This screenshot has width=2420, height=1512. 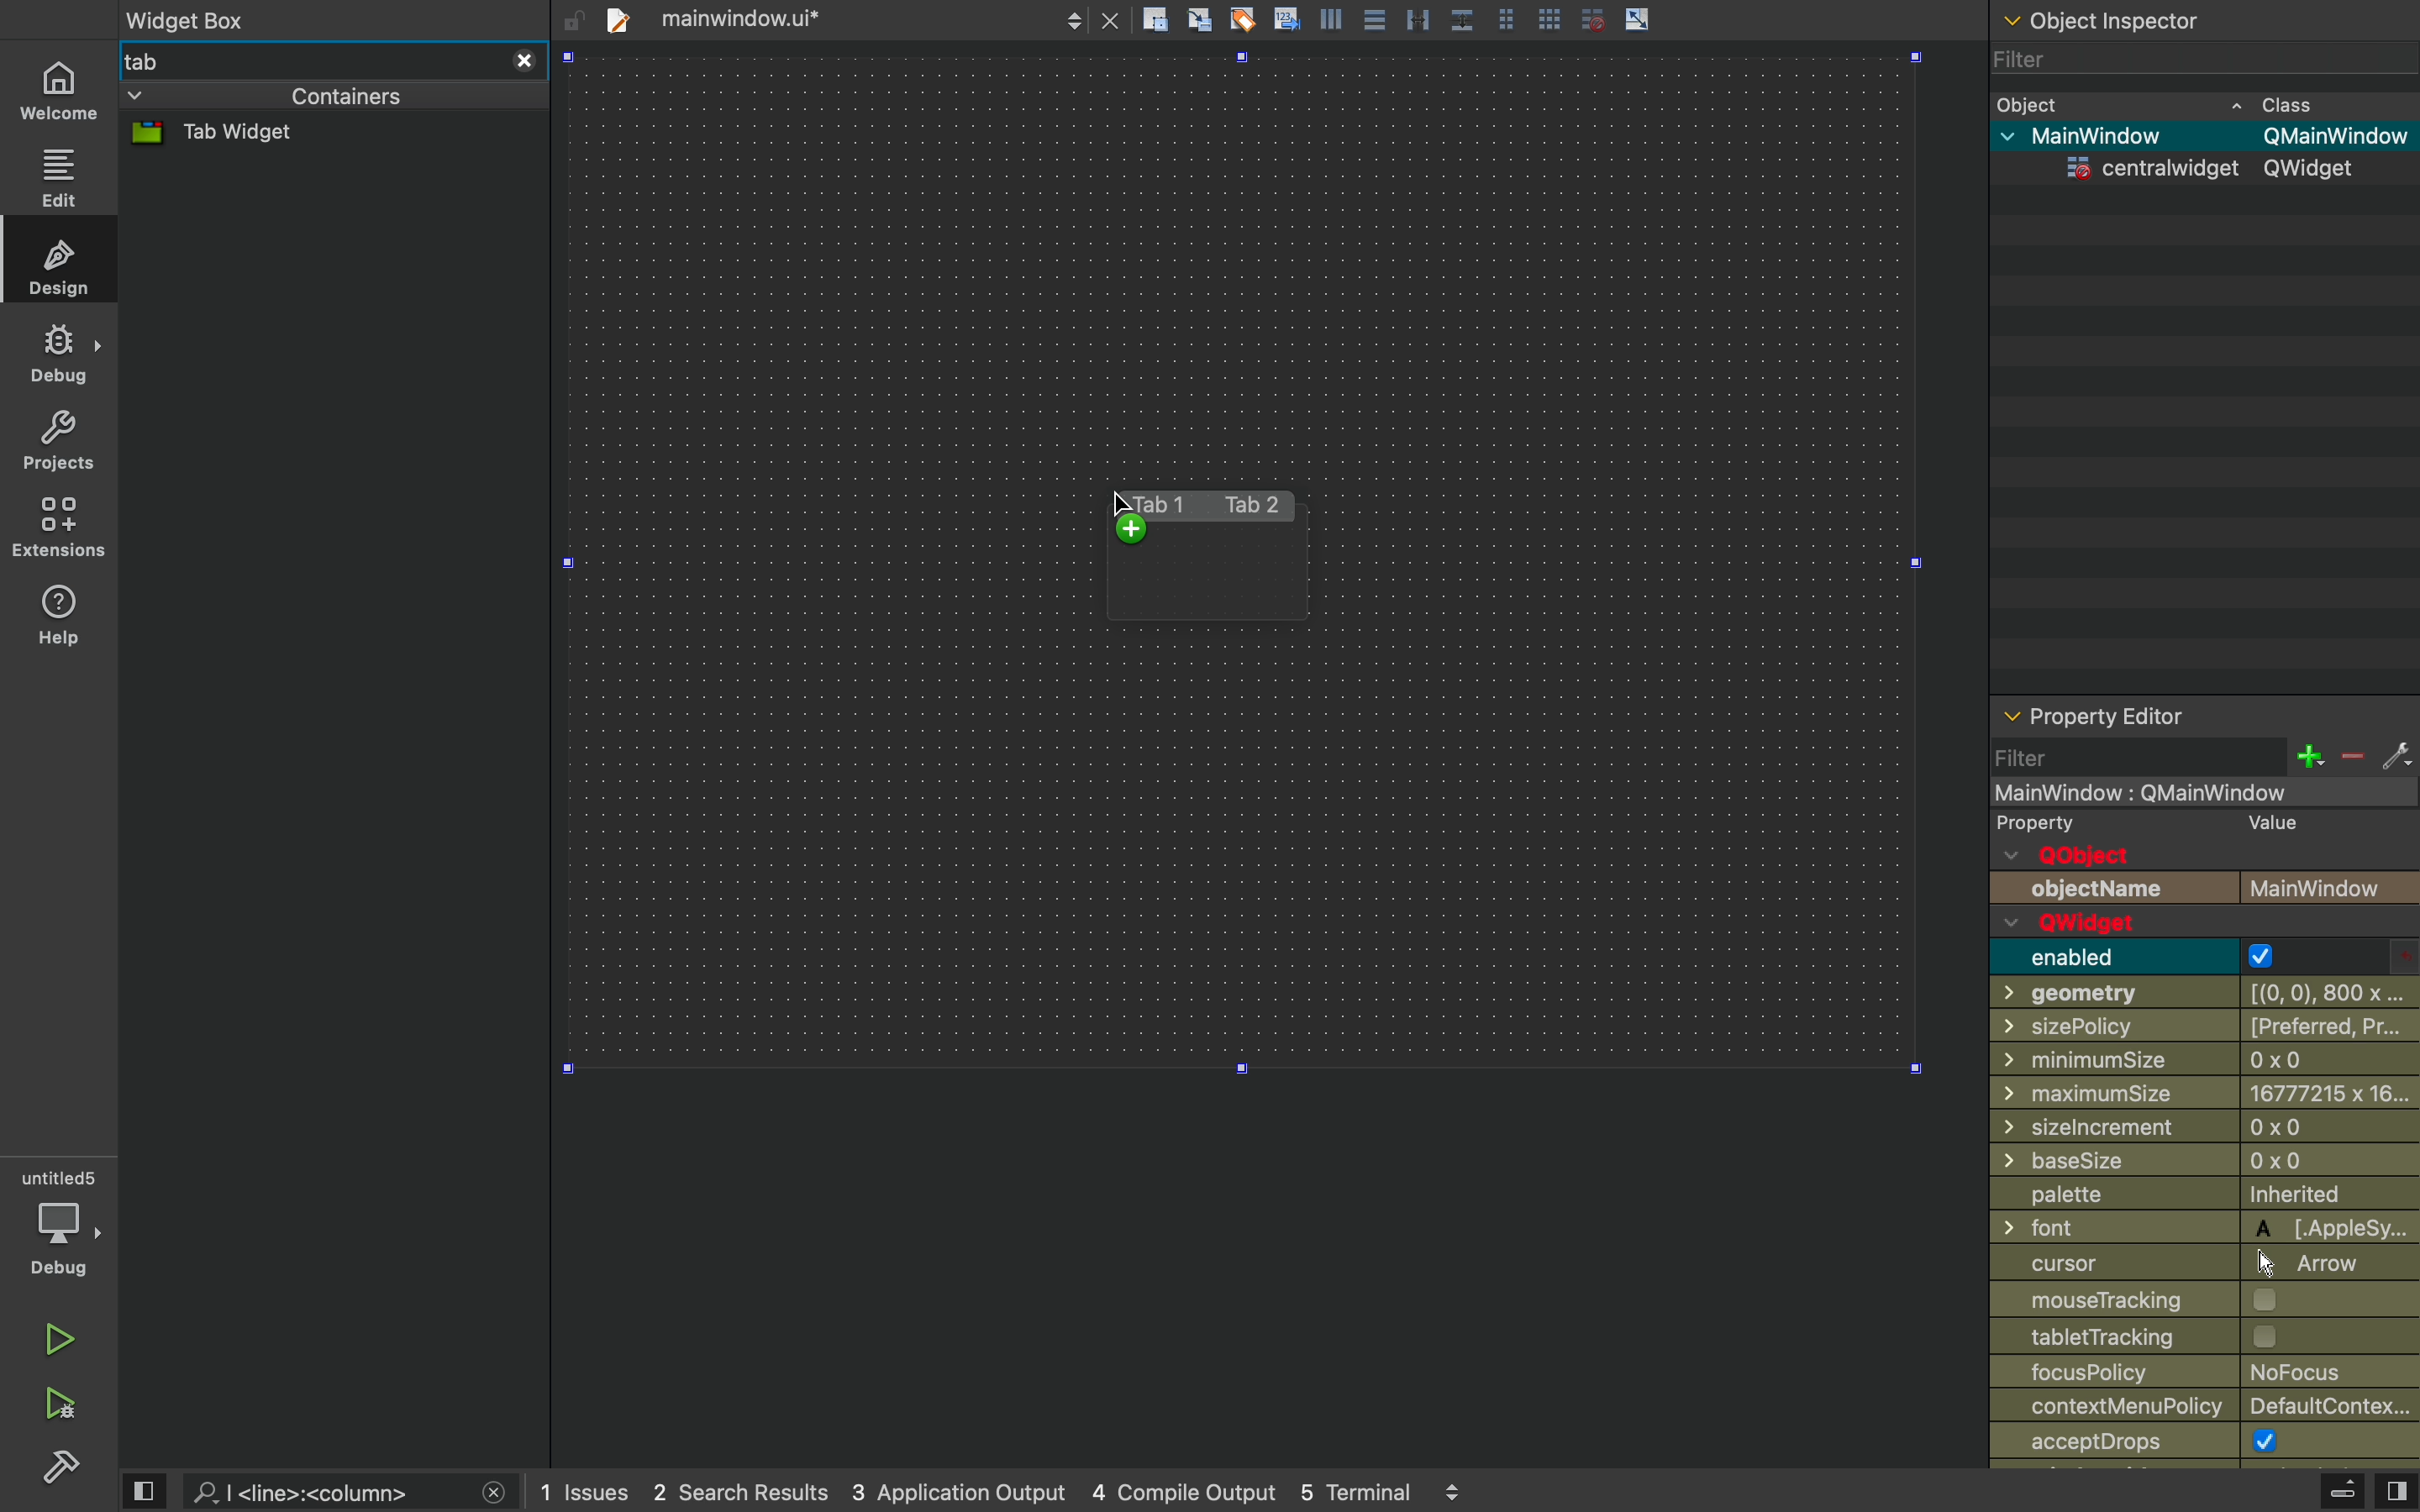 What do you see at coordinates (2204, 1095) in the screenshot?
I see `minimum size` at bounding box center [2204, 1095].